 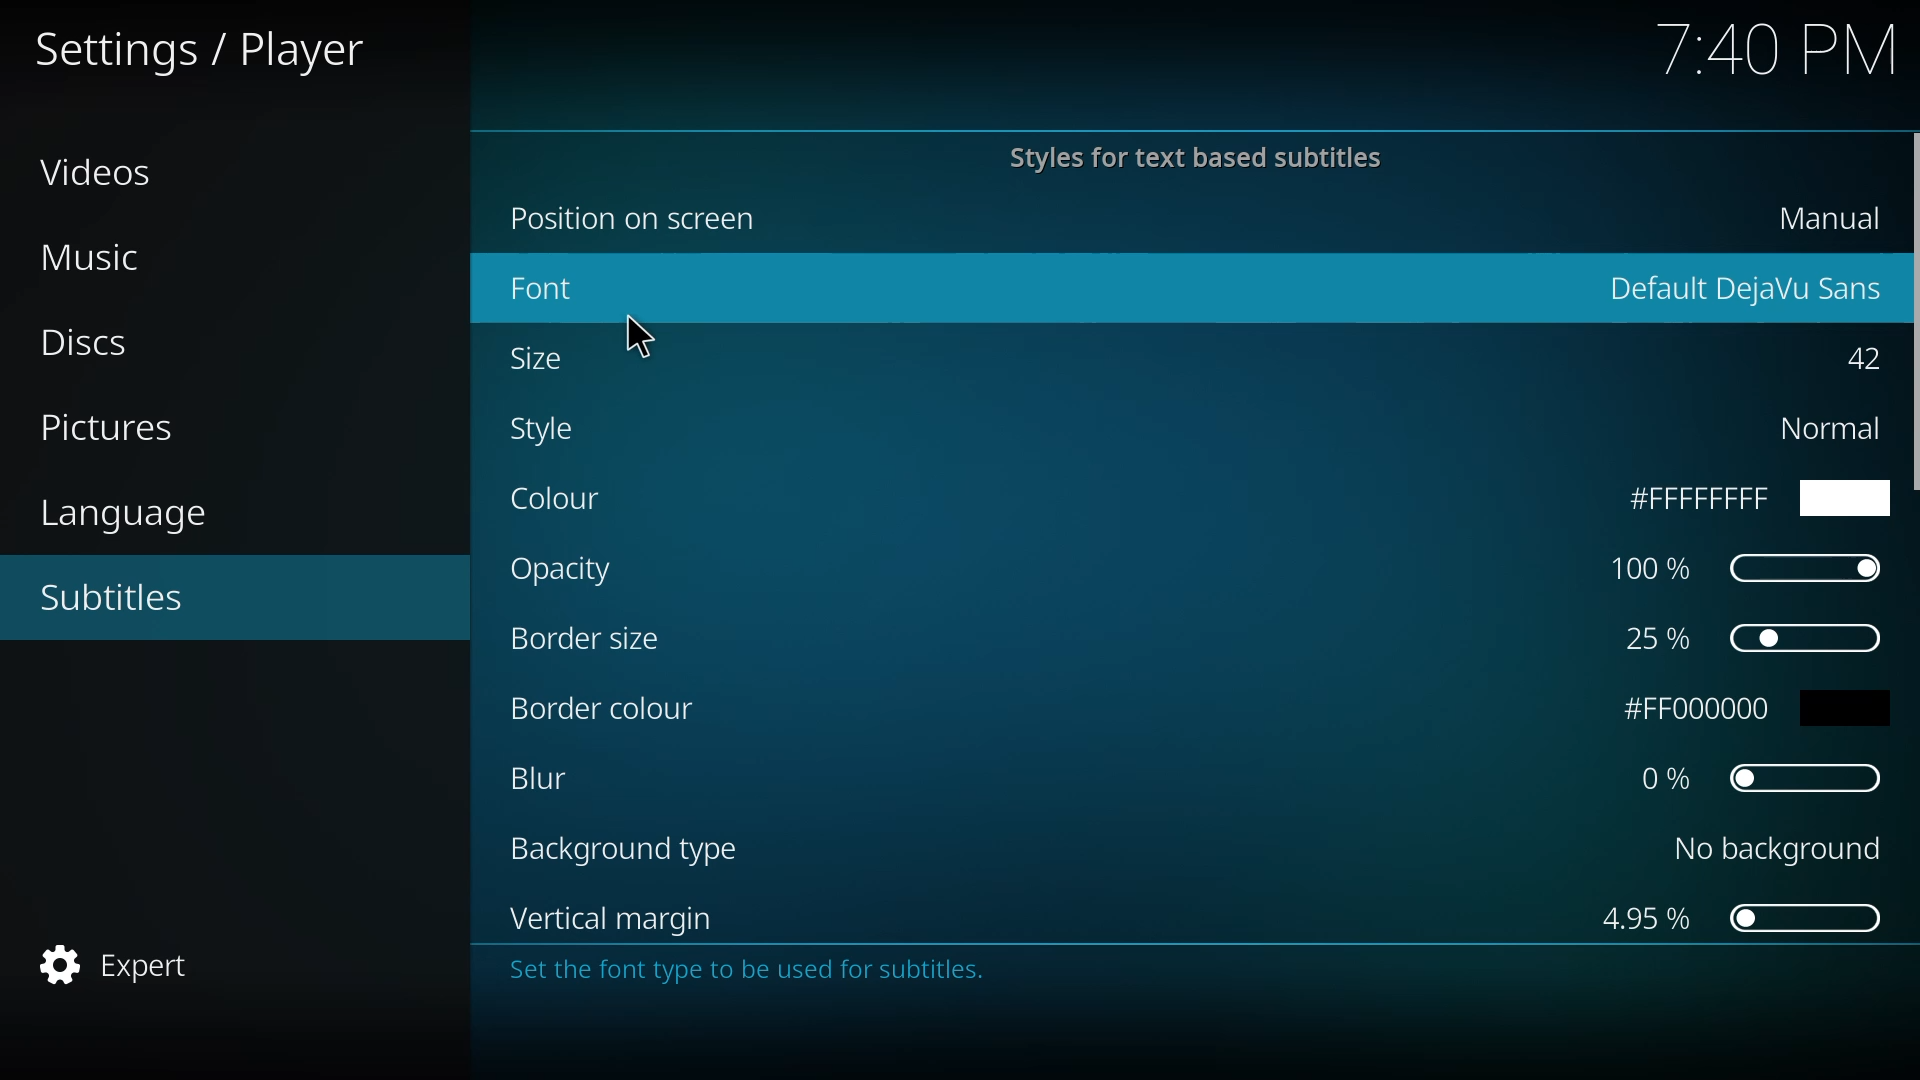 What do you see at coordinates (547, 361) in the screenshot?
I see `size` at bounding box center [547, 361].